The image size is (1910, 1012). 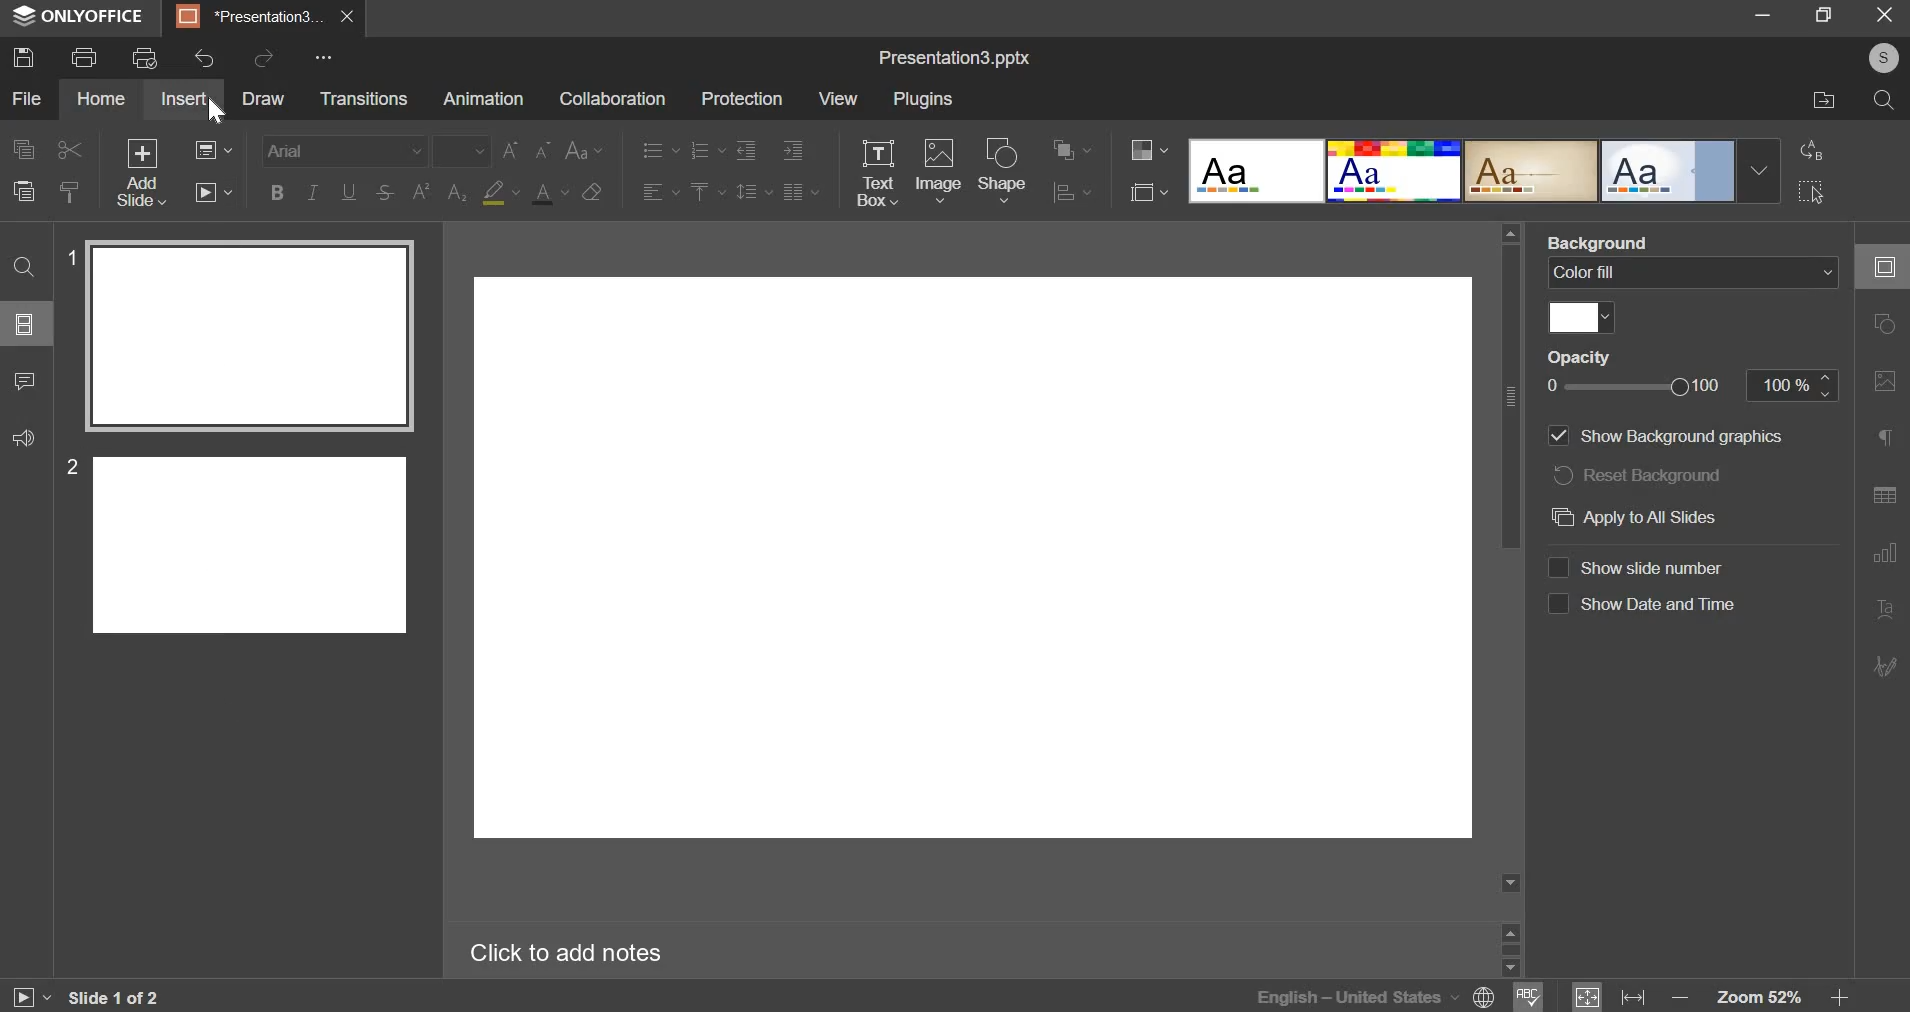 I want to click on print preview, so click(x=145, y=57).